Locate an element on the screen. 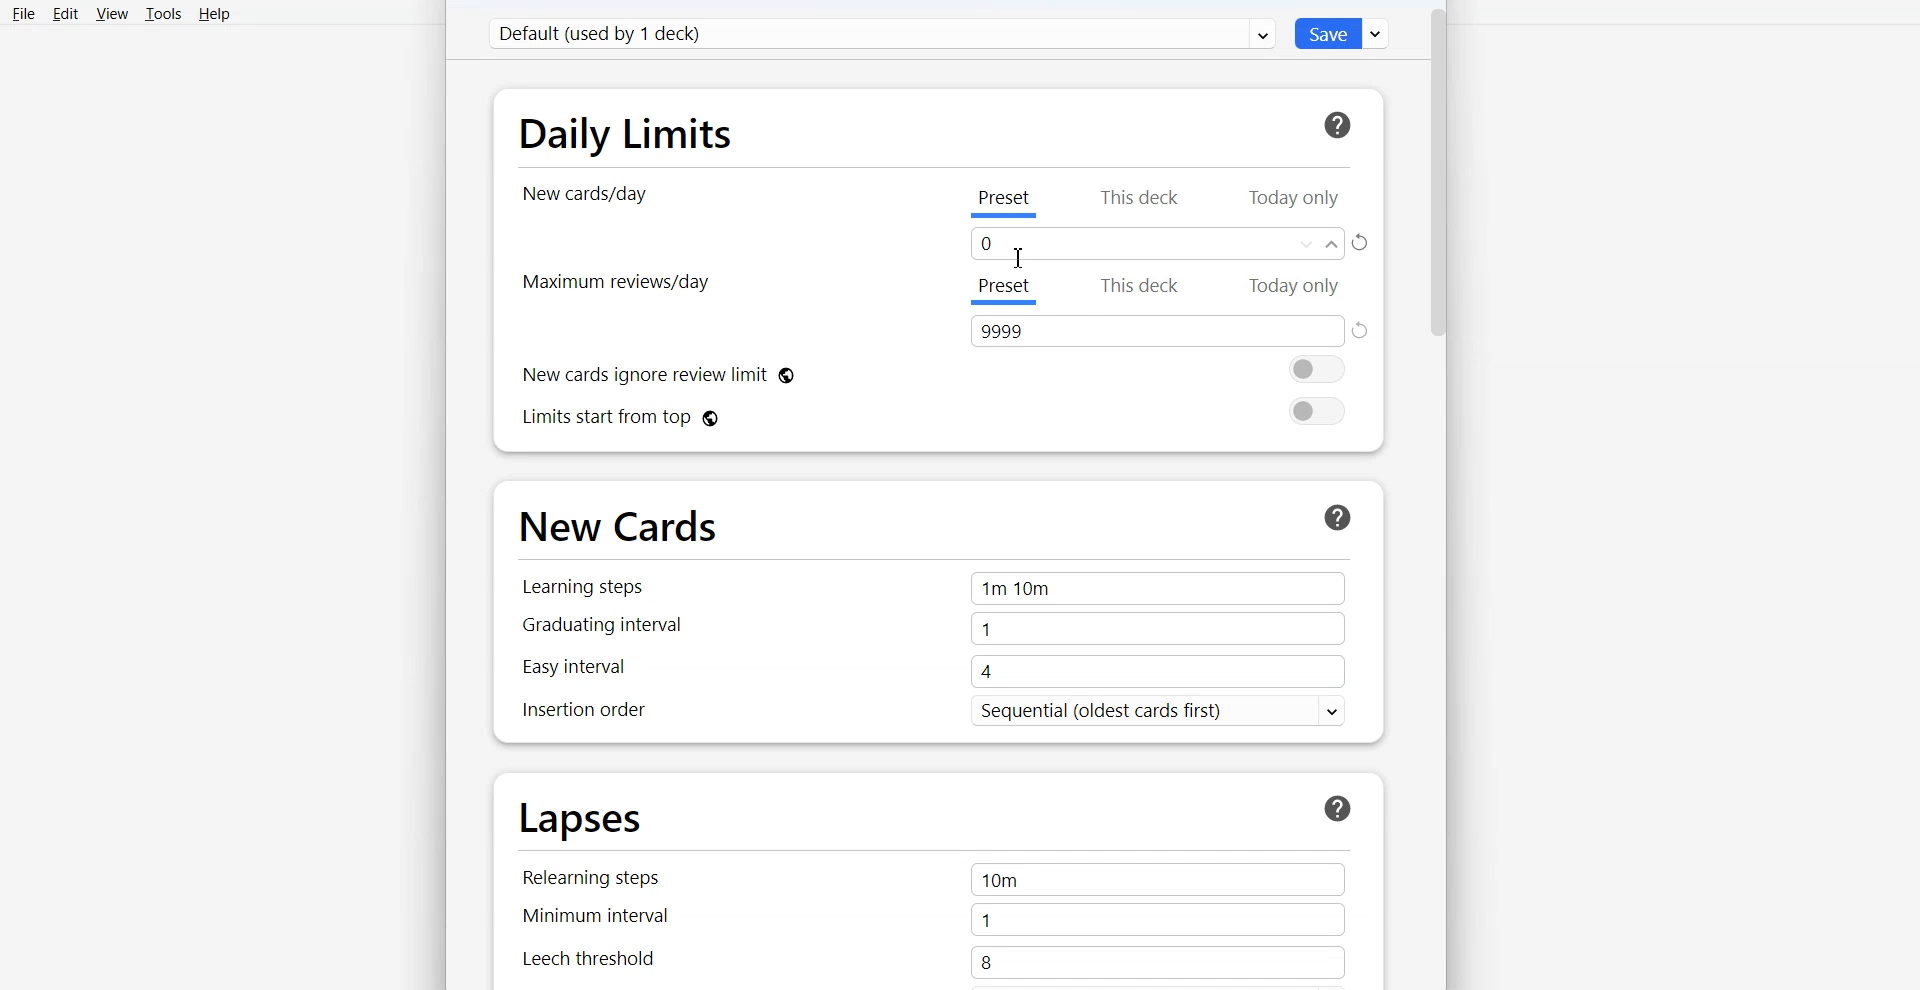 This screenshot has height=990, width=1920. Easy interval is located at coordinates (615, 671).